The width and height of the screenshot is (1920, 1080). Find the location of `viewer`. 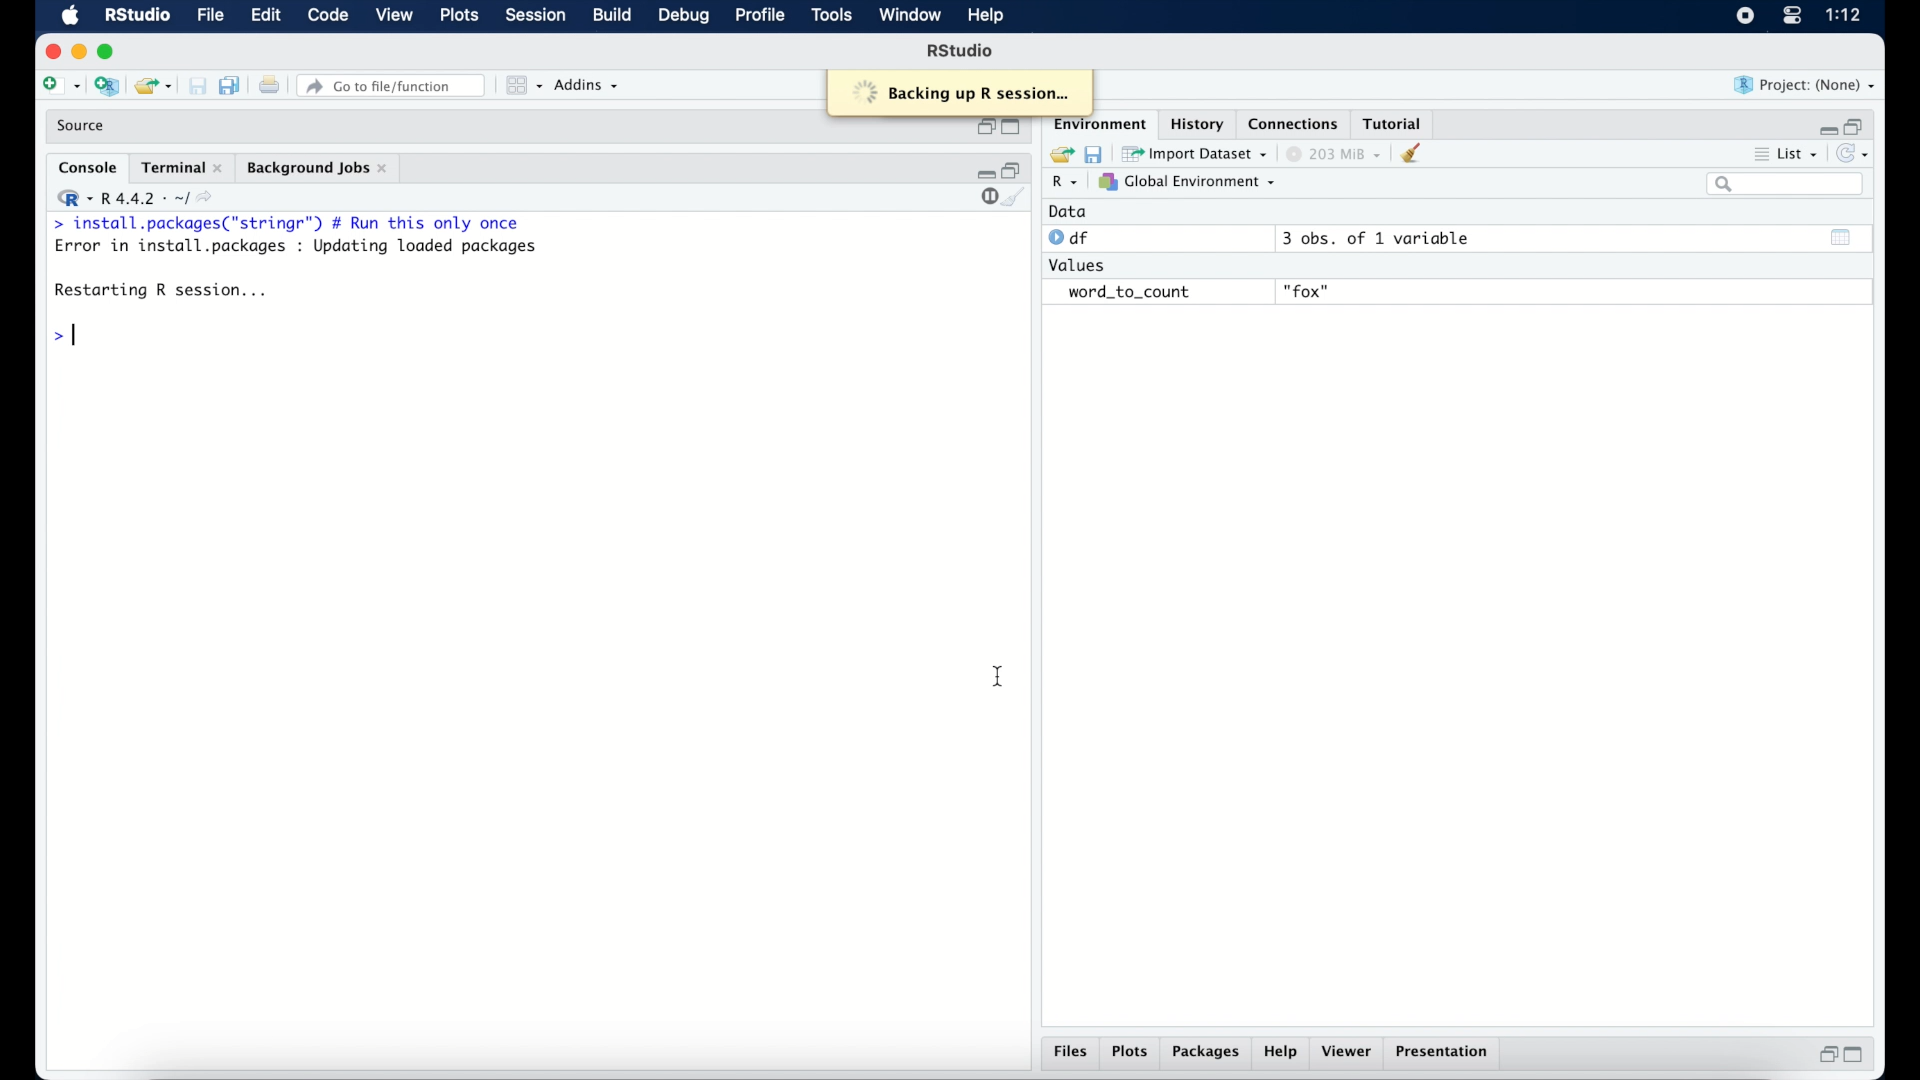

viewer is located at coordinates (1348, 1052).